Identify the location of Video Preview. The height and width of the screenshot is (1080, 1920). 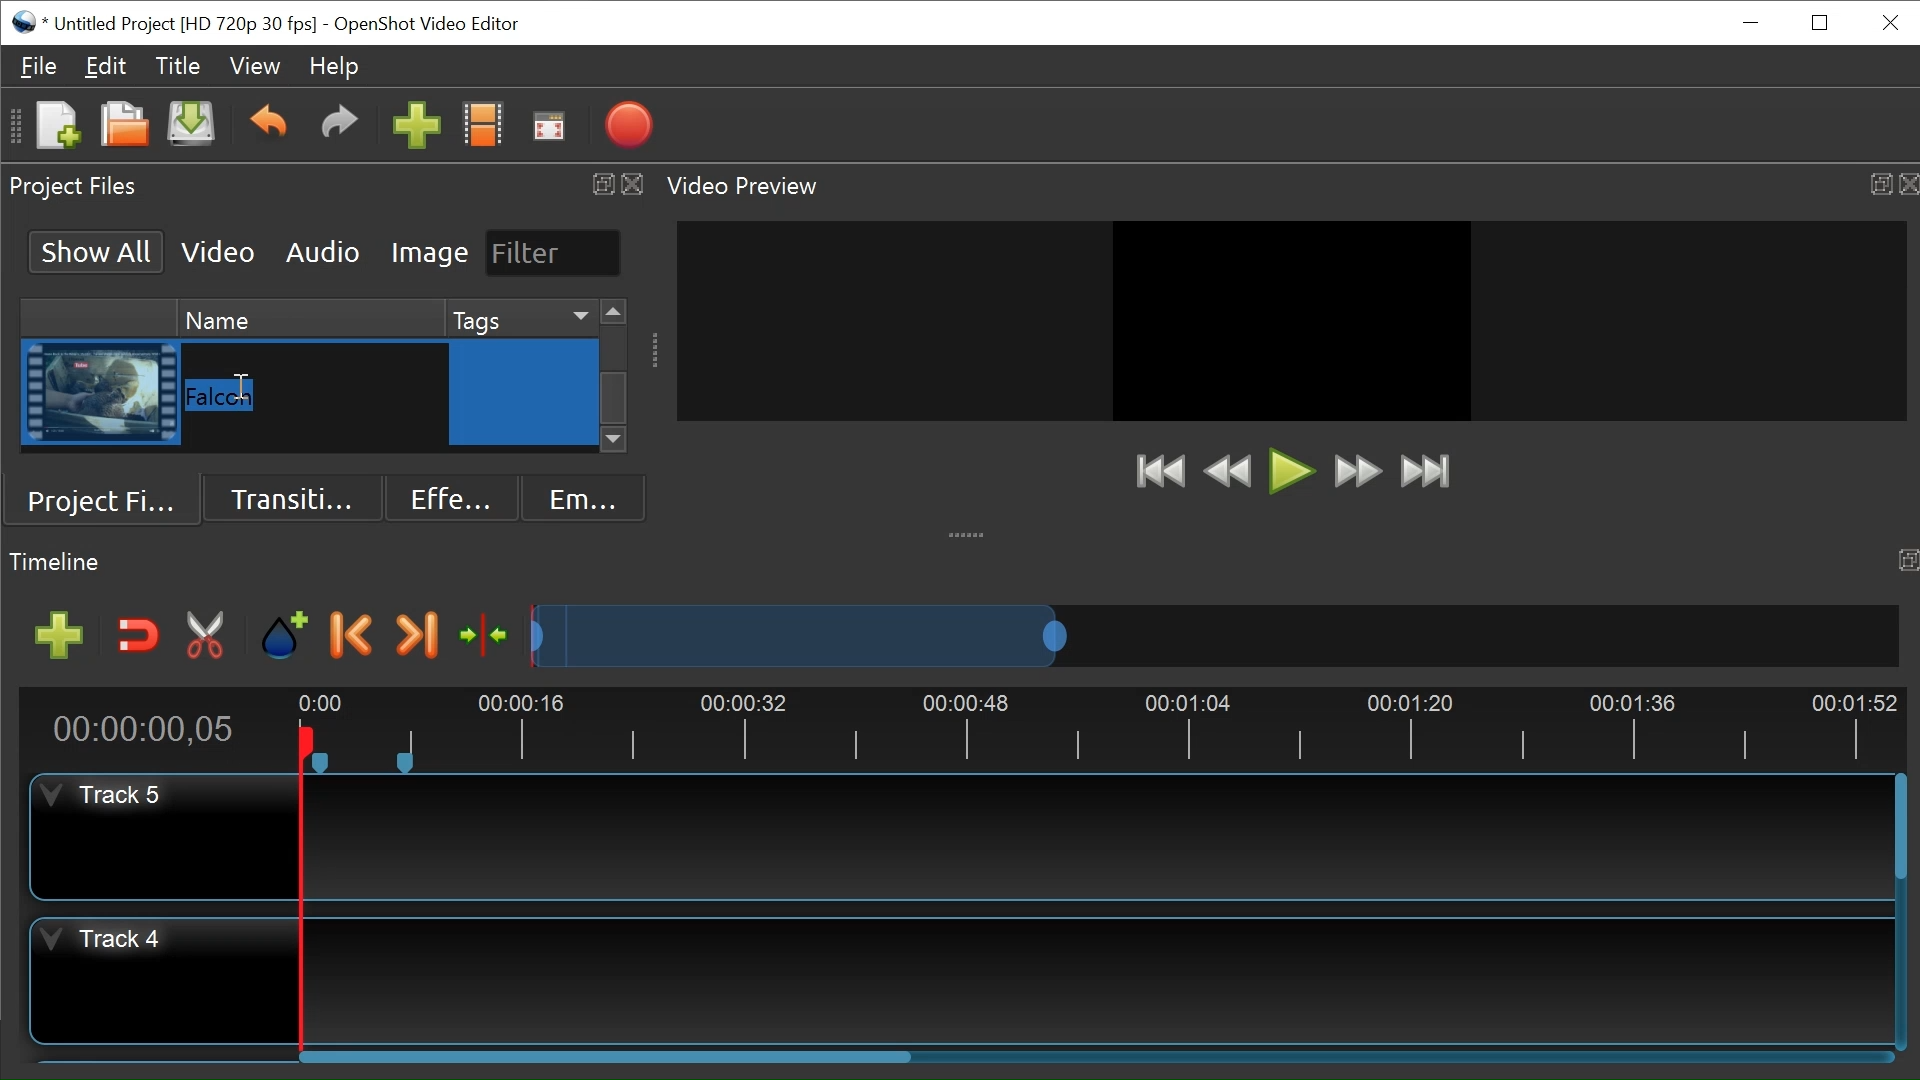
(1287, 186).